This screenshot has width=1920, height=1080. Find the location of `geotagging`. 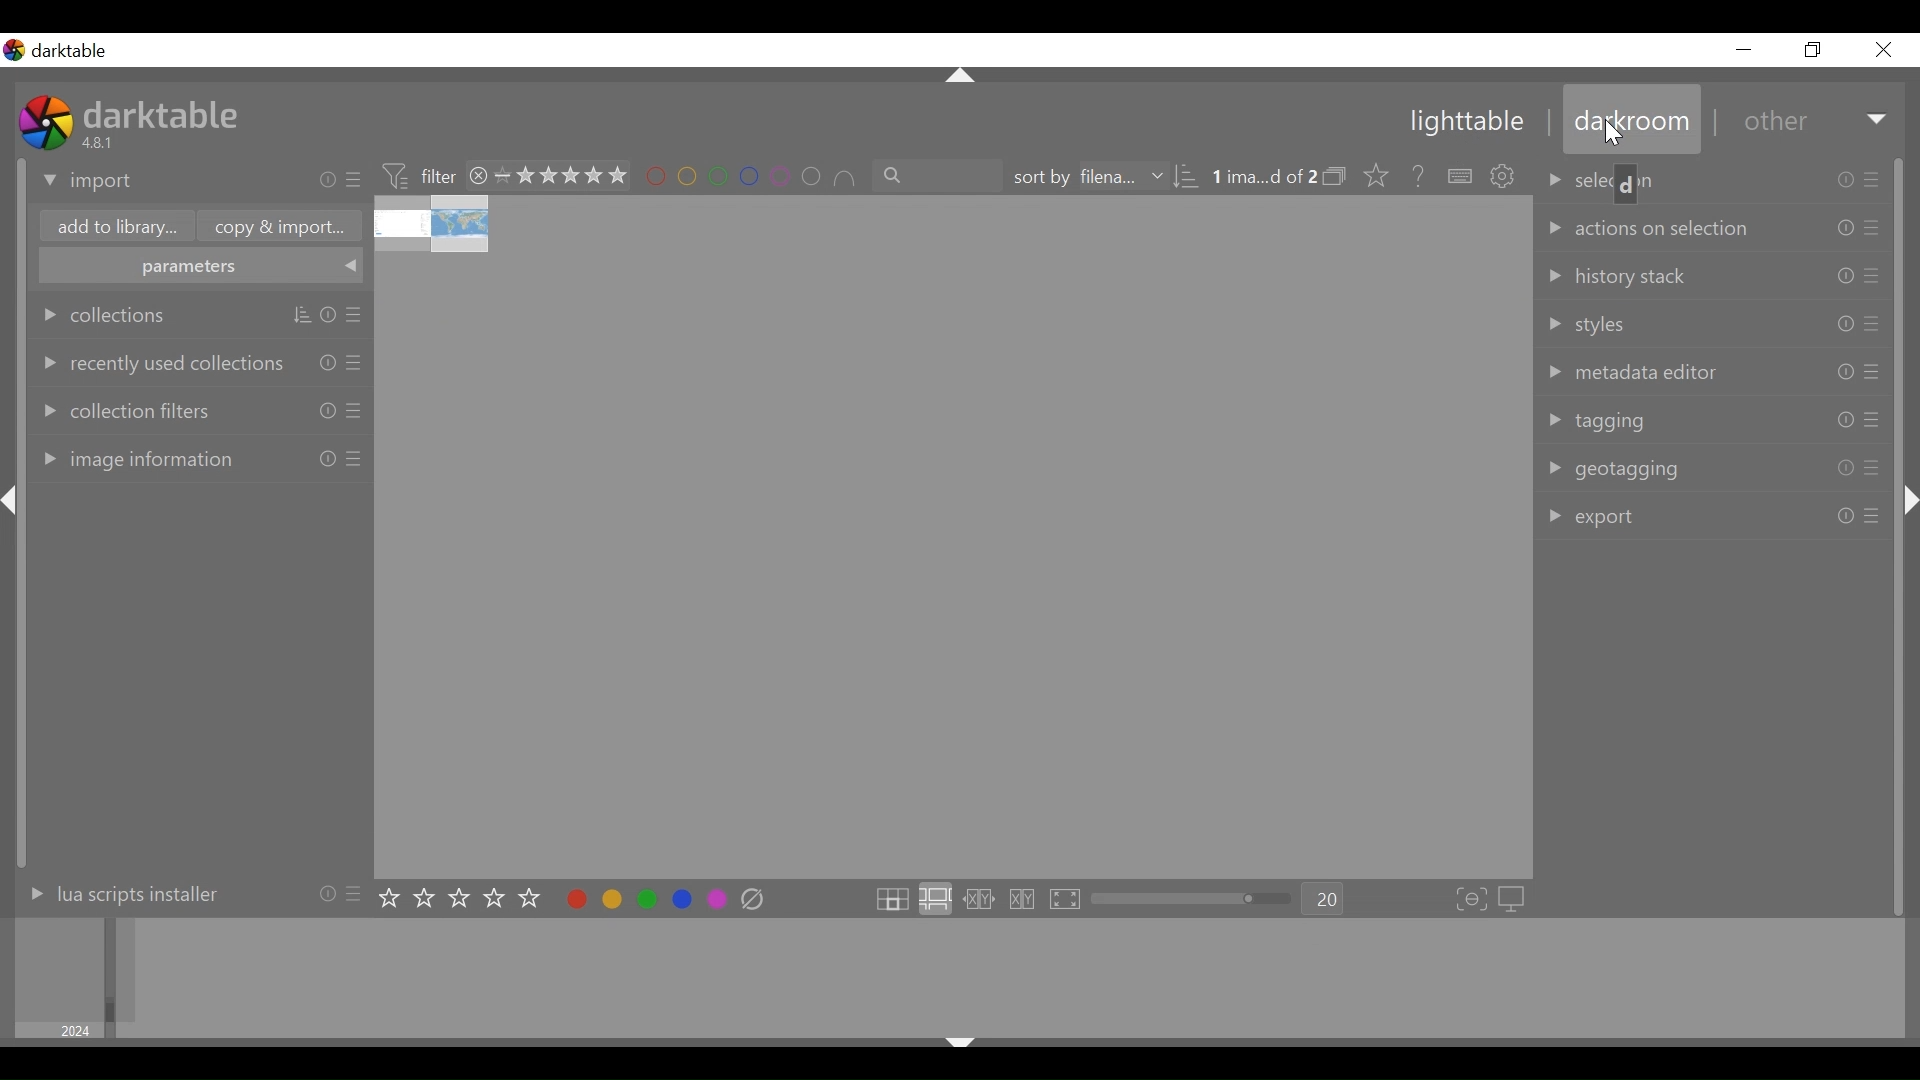

geotagging is located at coordinates (1655, 466).